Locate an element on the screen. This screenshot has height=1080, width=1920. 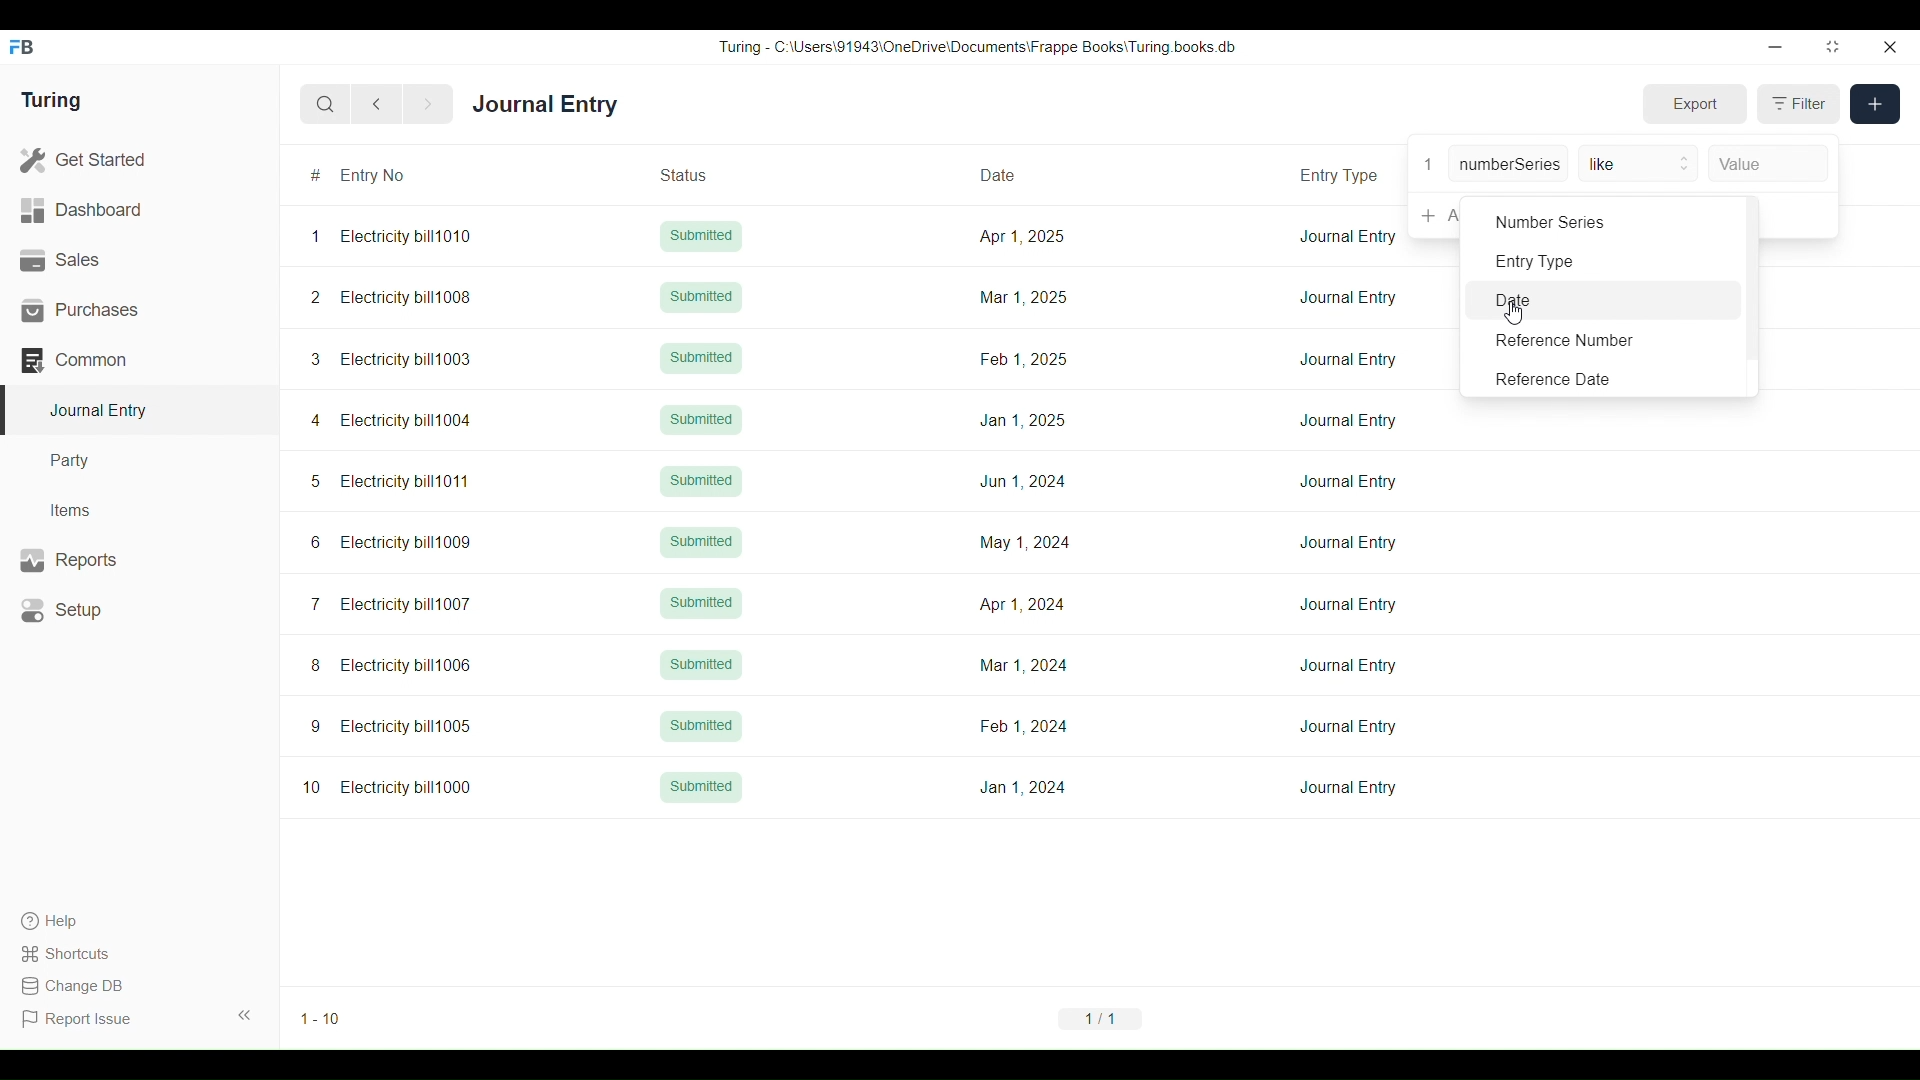
4 Electricity bill1004 is located at coordinates (392, 420).